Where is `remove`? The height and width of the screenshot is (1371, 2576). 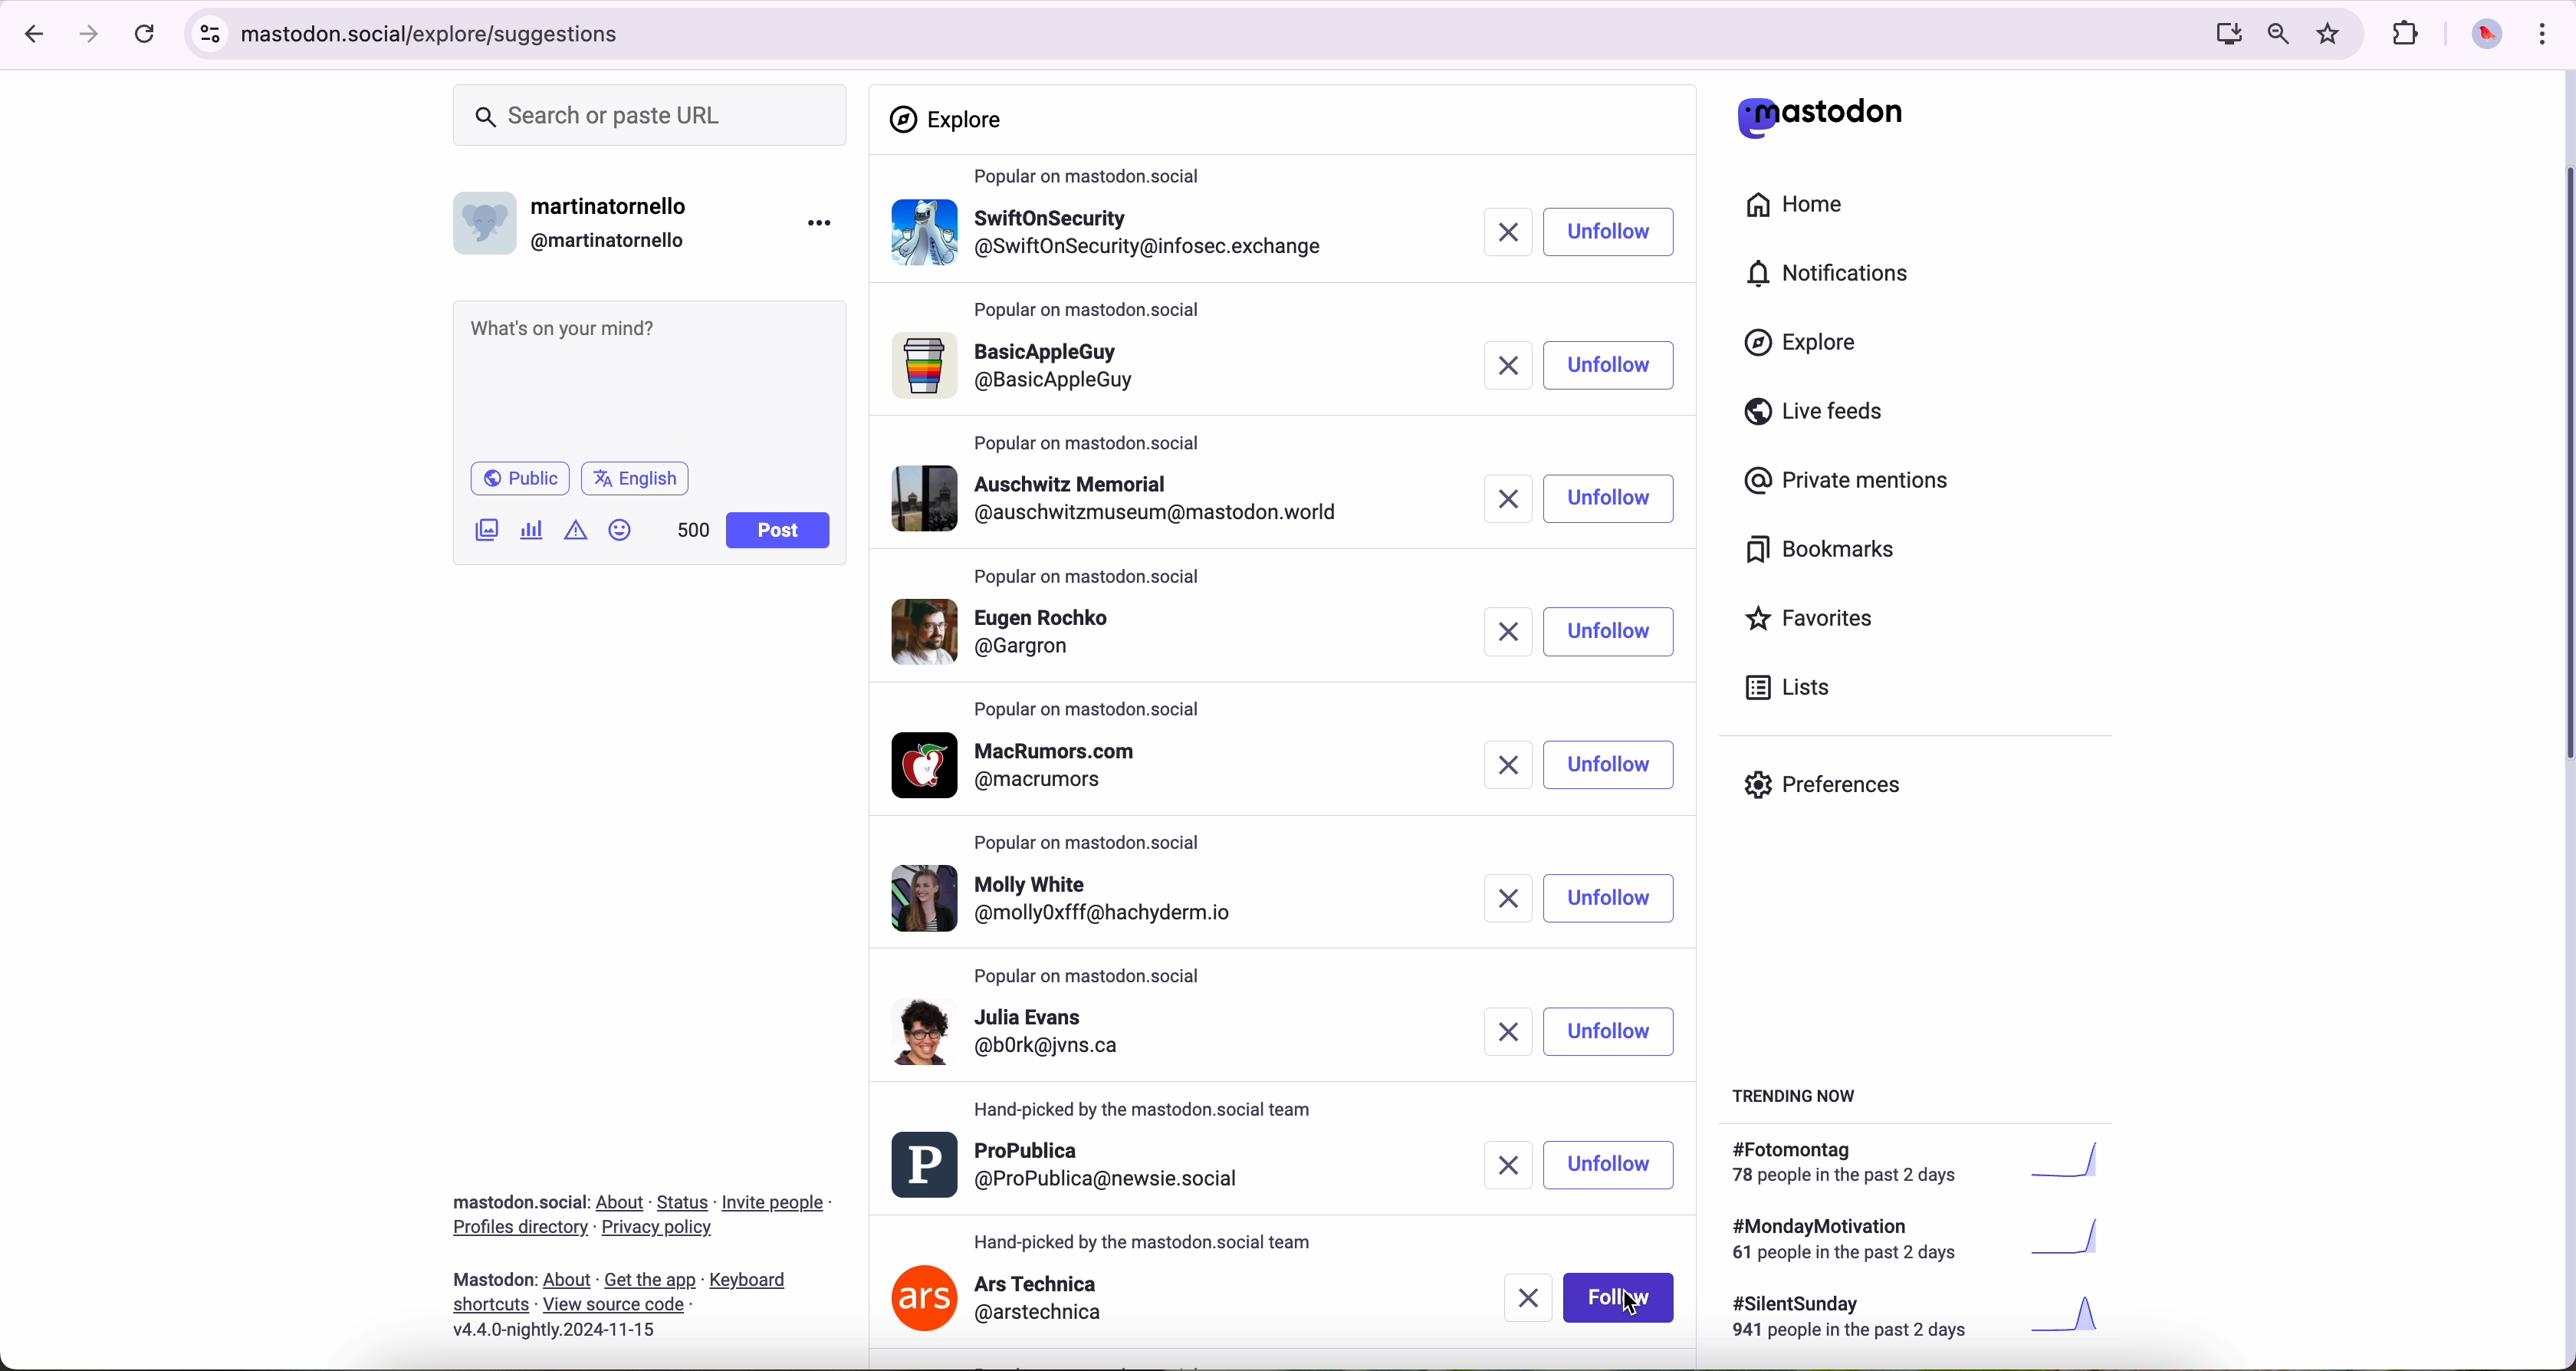
remove is located at coordinates (1500, 1160).